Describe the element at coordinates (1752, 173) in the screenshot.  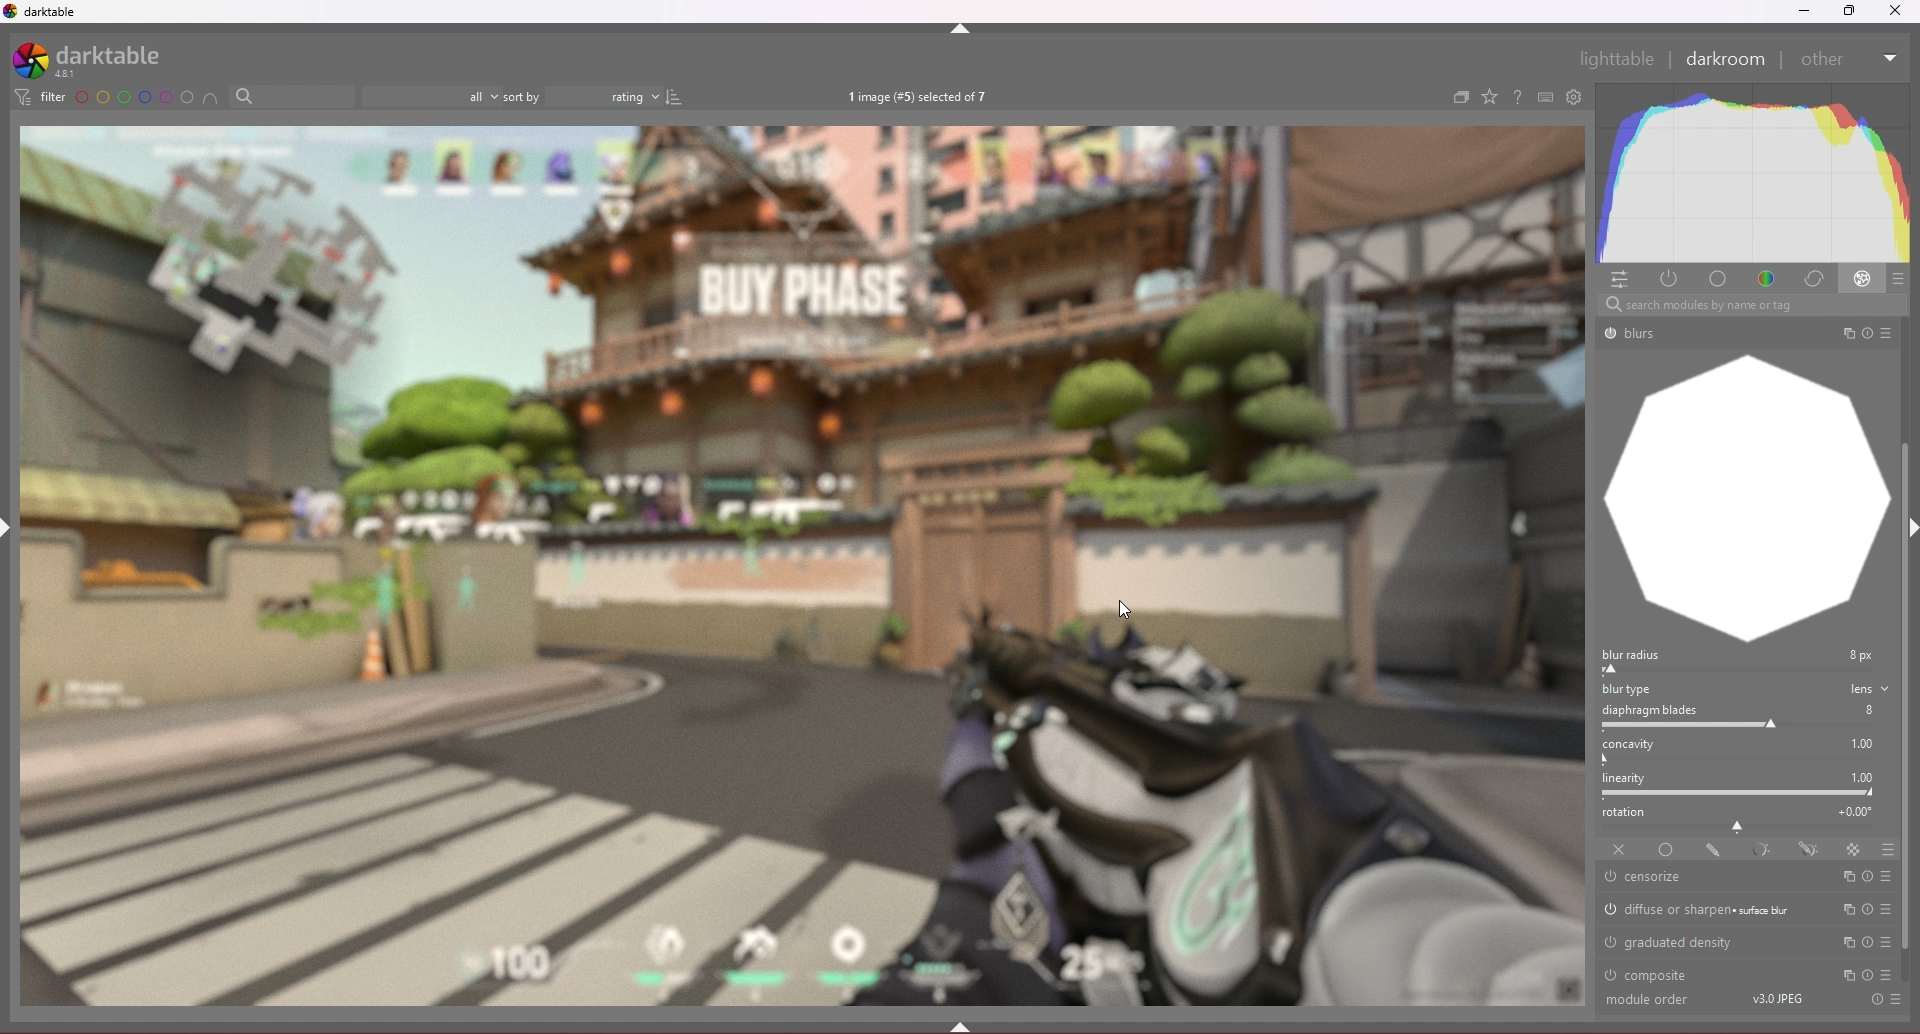
I see `heat graph` at that location.